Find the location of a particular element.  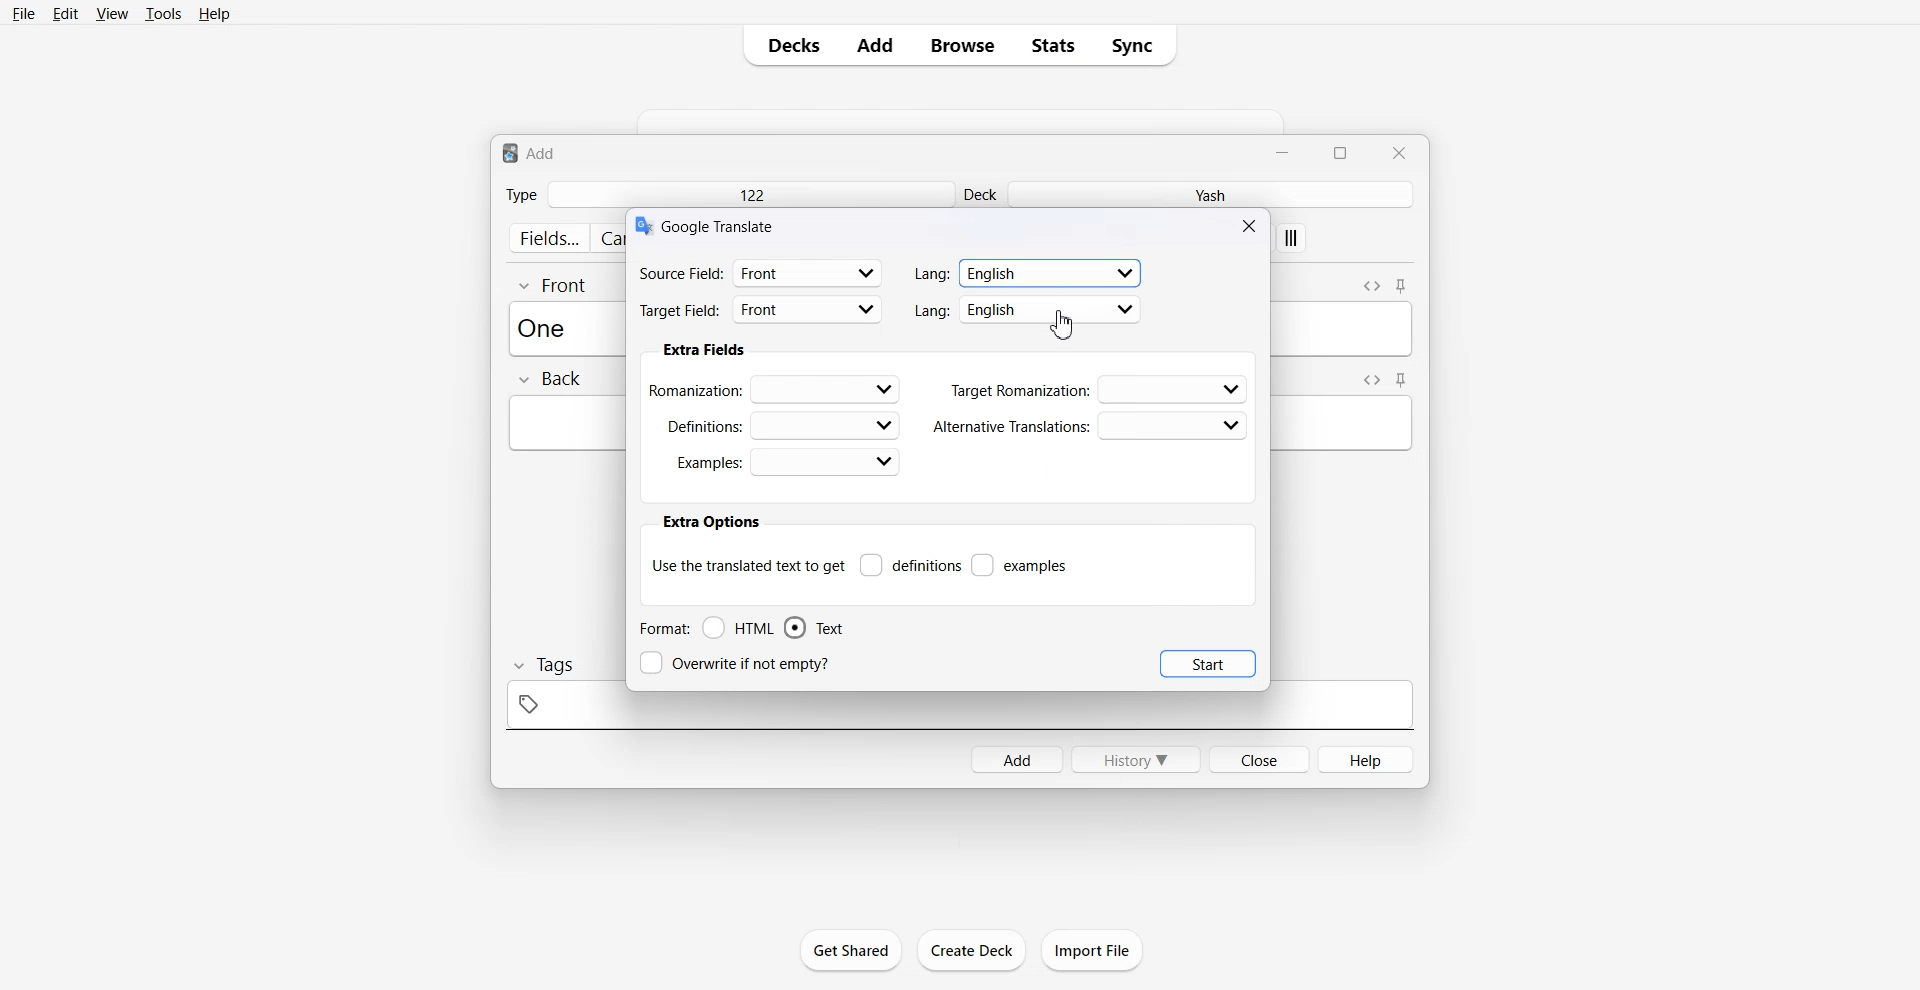

Romanization: is located at coordinates (778, 388).